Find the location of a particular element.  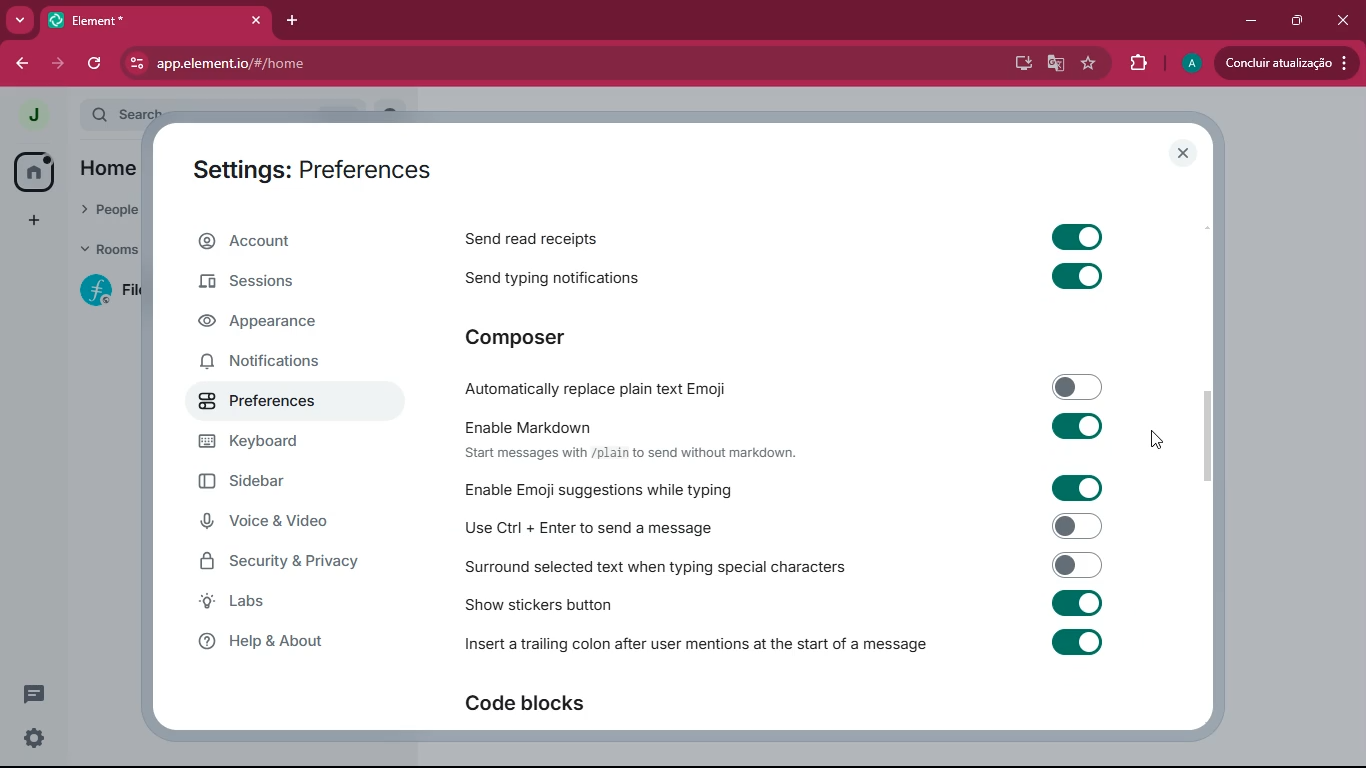

extensions is located at coordinates (1137, 63).